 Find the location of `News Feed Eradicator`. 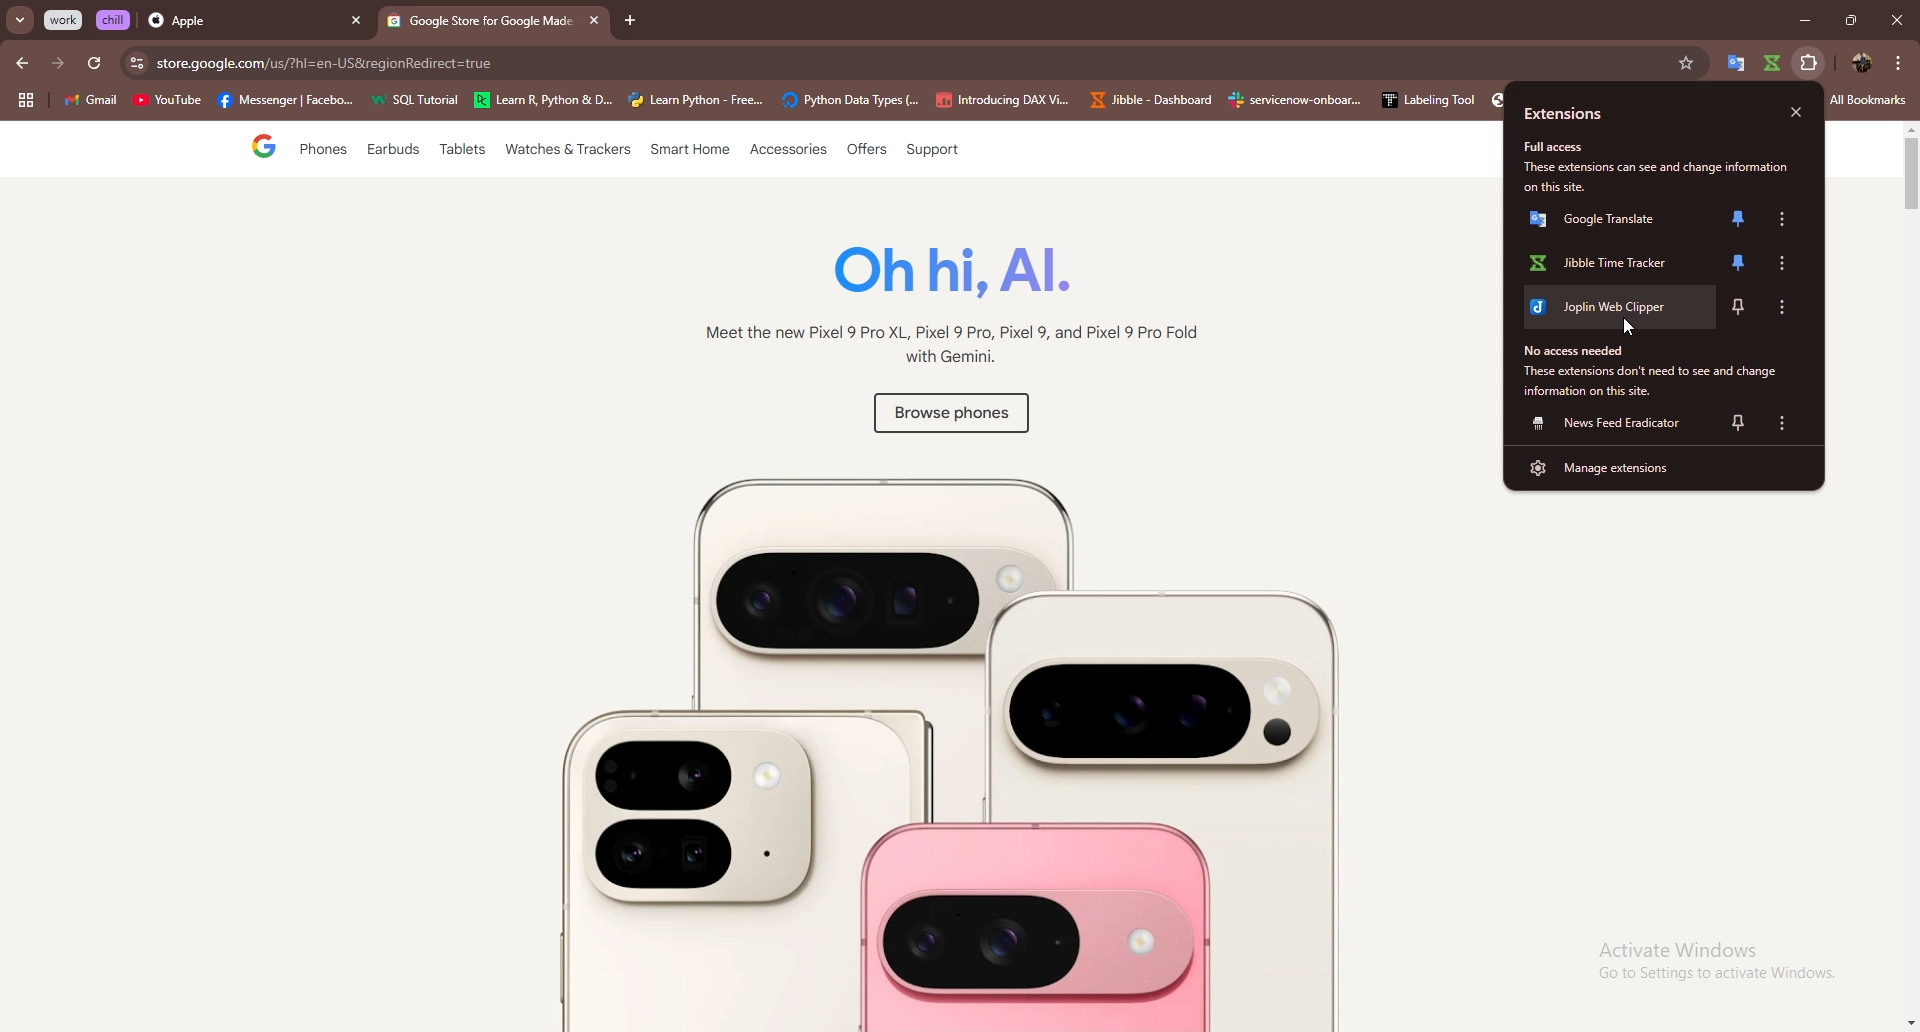

News Feed Eradicator is located at coordinates (1609, 423).